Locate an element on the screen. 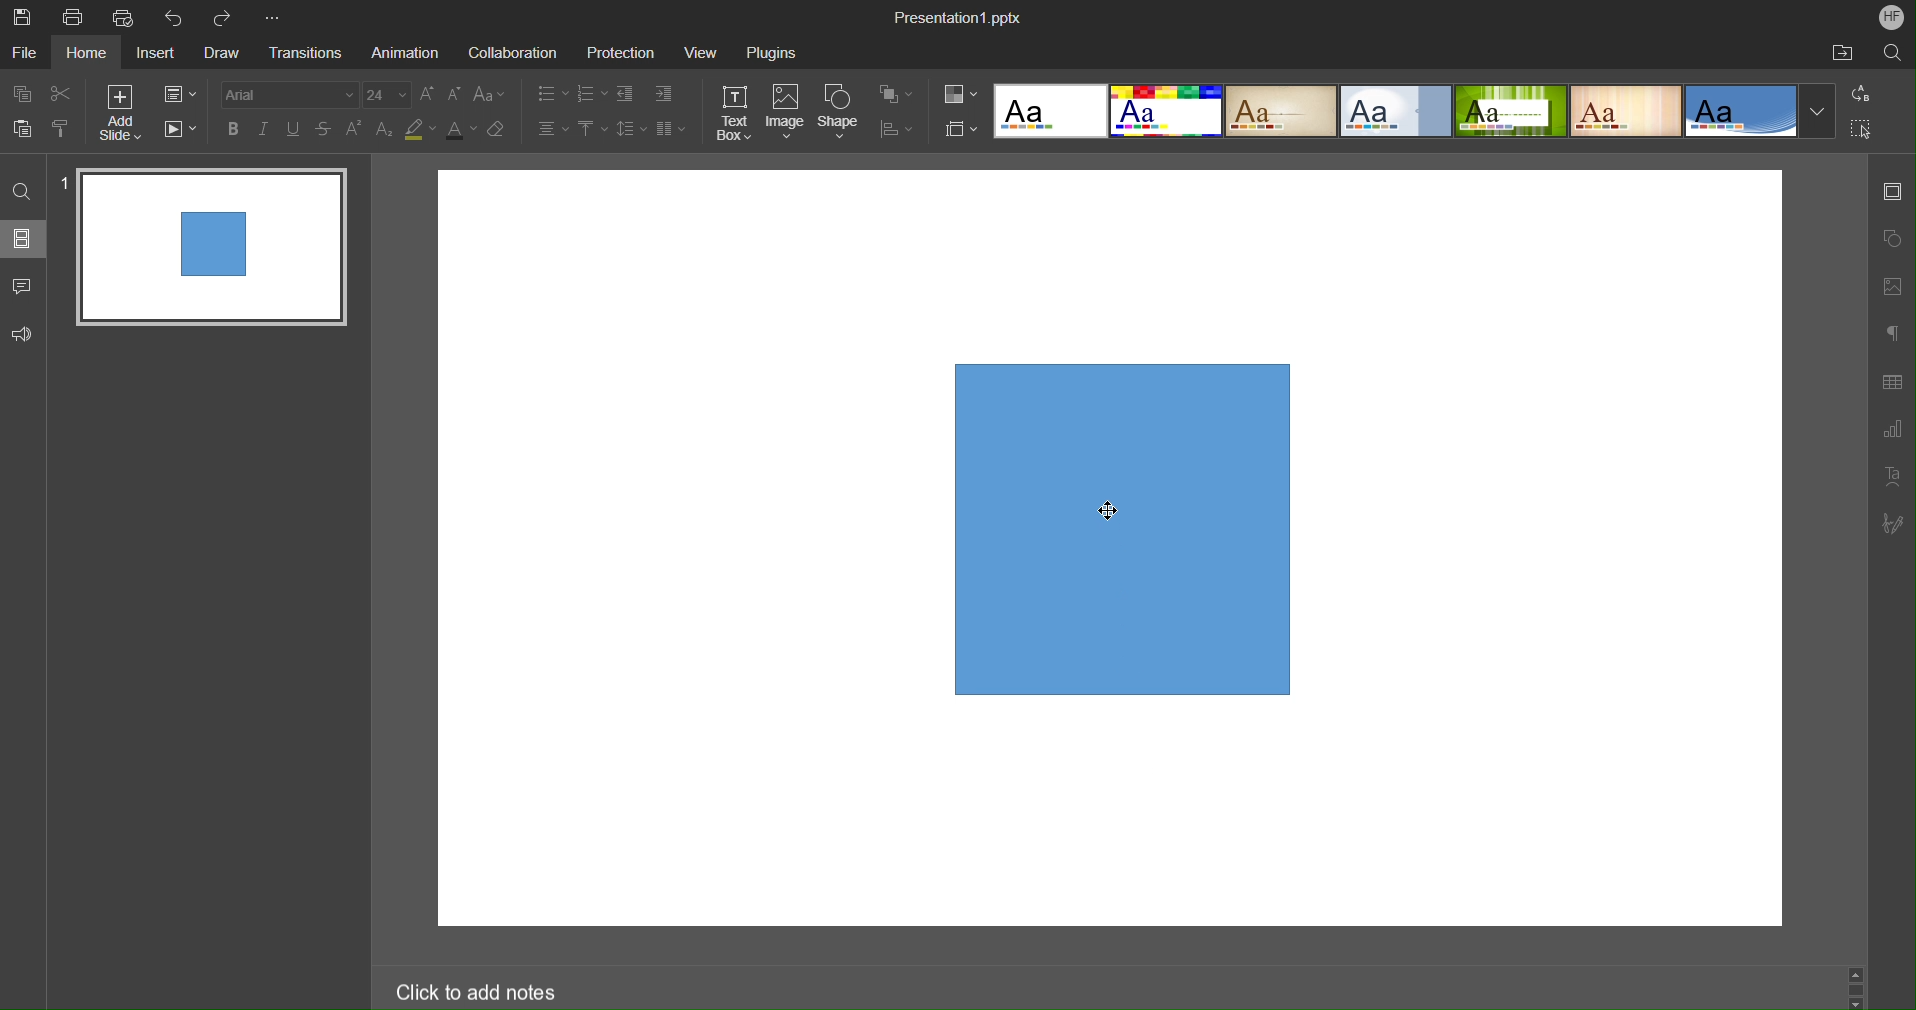 The width and height of the screenshot is (1916, 1010). Open File Location is located at coordinates (1836, 52).